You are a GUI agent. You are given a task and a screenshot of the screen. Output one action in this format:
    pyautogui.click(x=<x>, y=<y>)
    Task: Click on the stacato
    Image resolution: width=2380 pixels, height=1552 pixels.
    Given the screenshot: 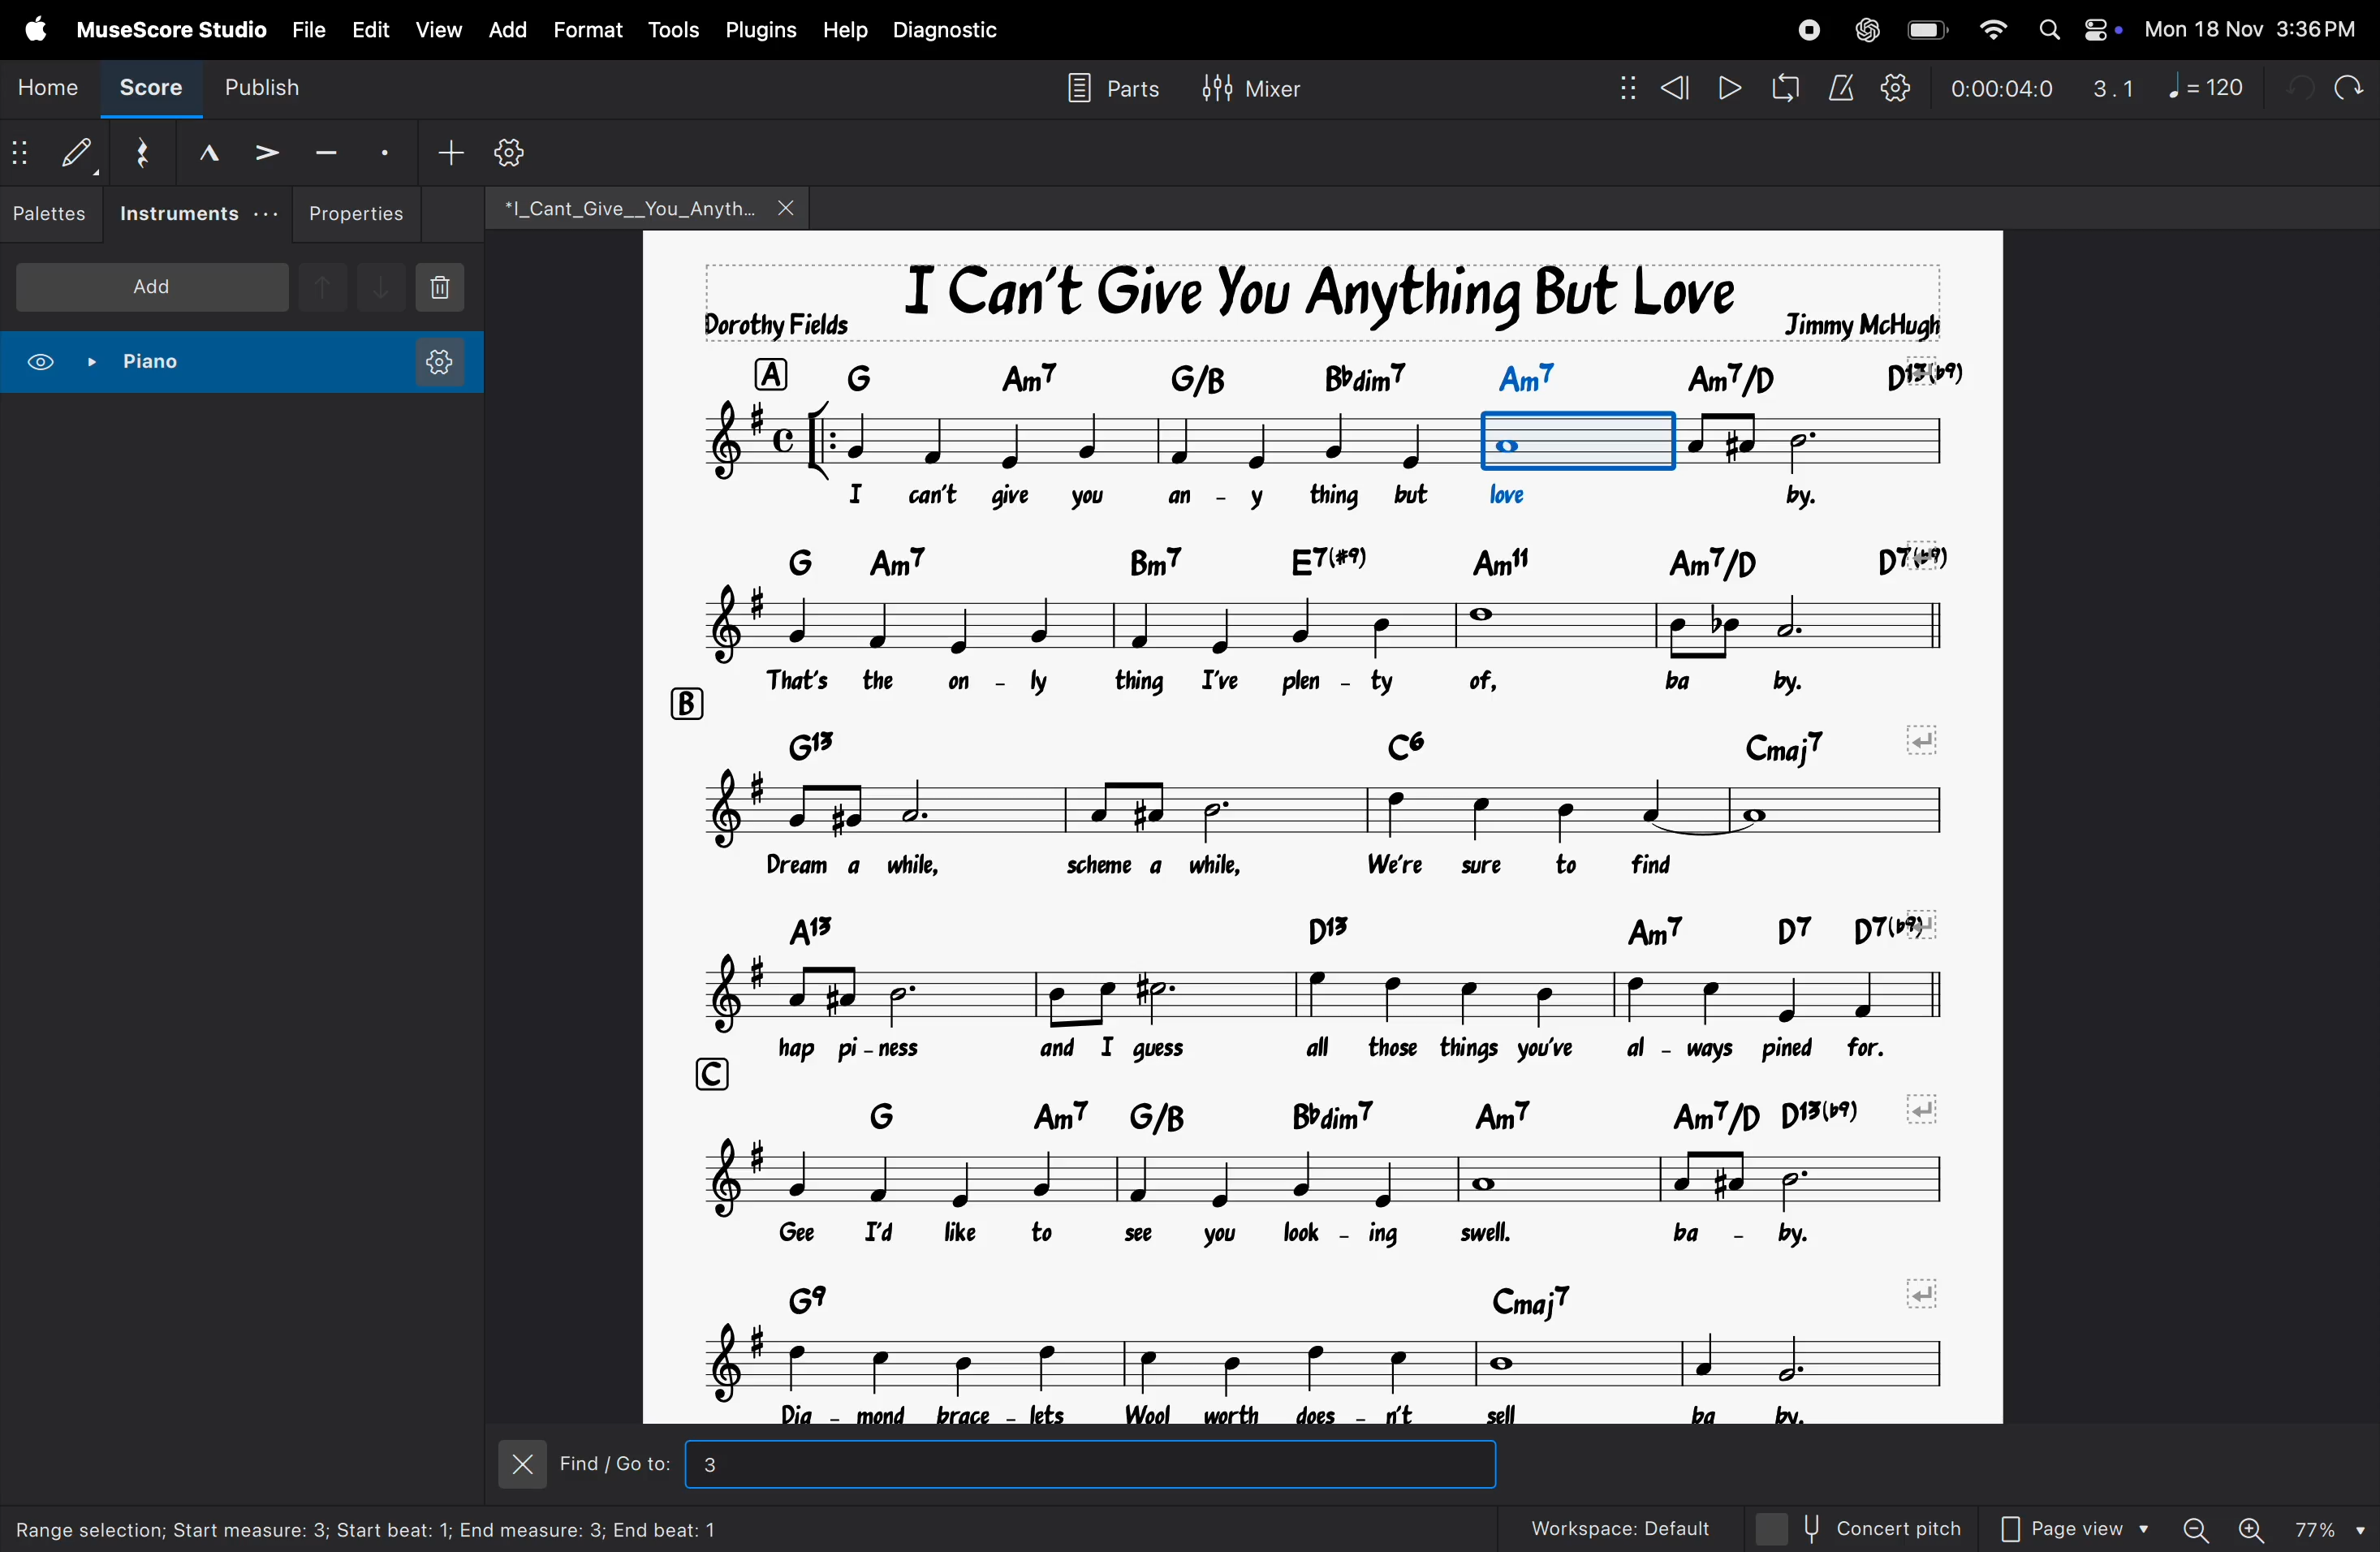 What is the action you would take?
    pyautogui.click(x=384, y=153)
    